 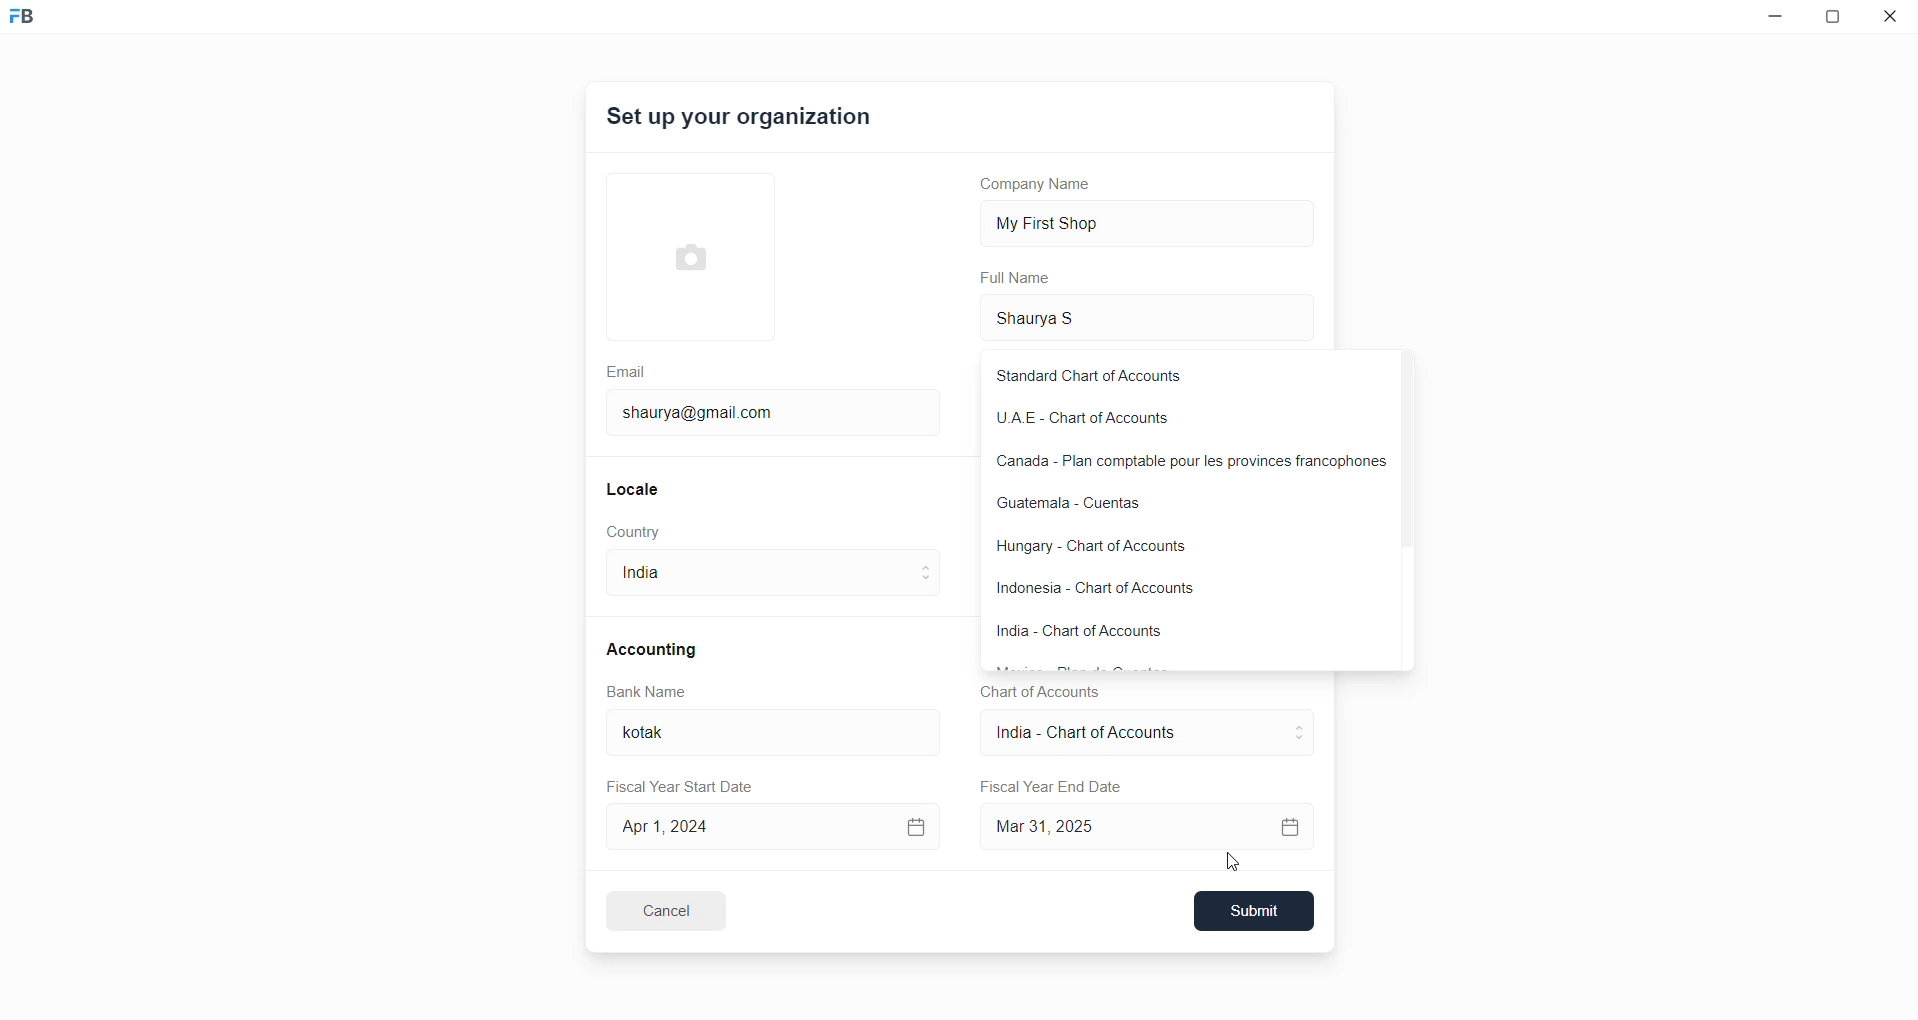 What do you see at coordinates (687, 783) in the screenshot?
I see `Fiscal Year Start Date` at bounding box center [687, 783].